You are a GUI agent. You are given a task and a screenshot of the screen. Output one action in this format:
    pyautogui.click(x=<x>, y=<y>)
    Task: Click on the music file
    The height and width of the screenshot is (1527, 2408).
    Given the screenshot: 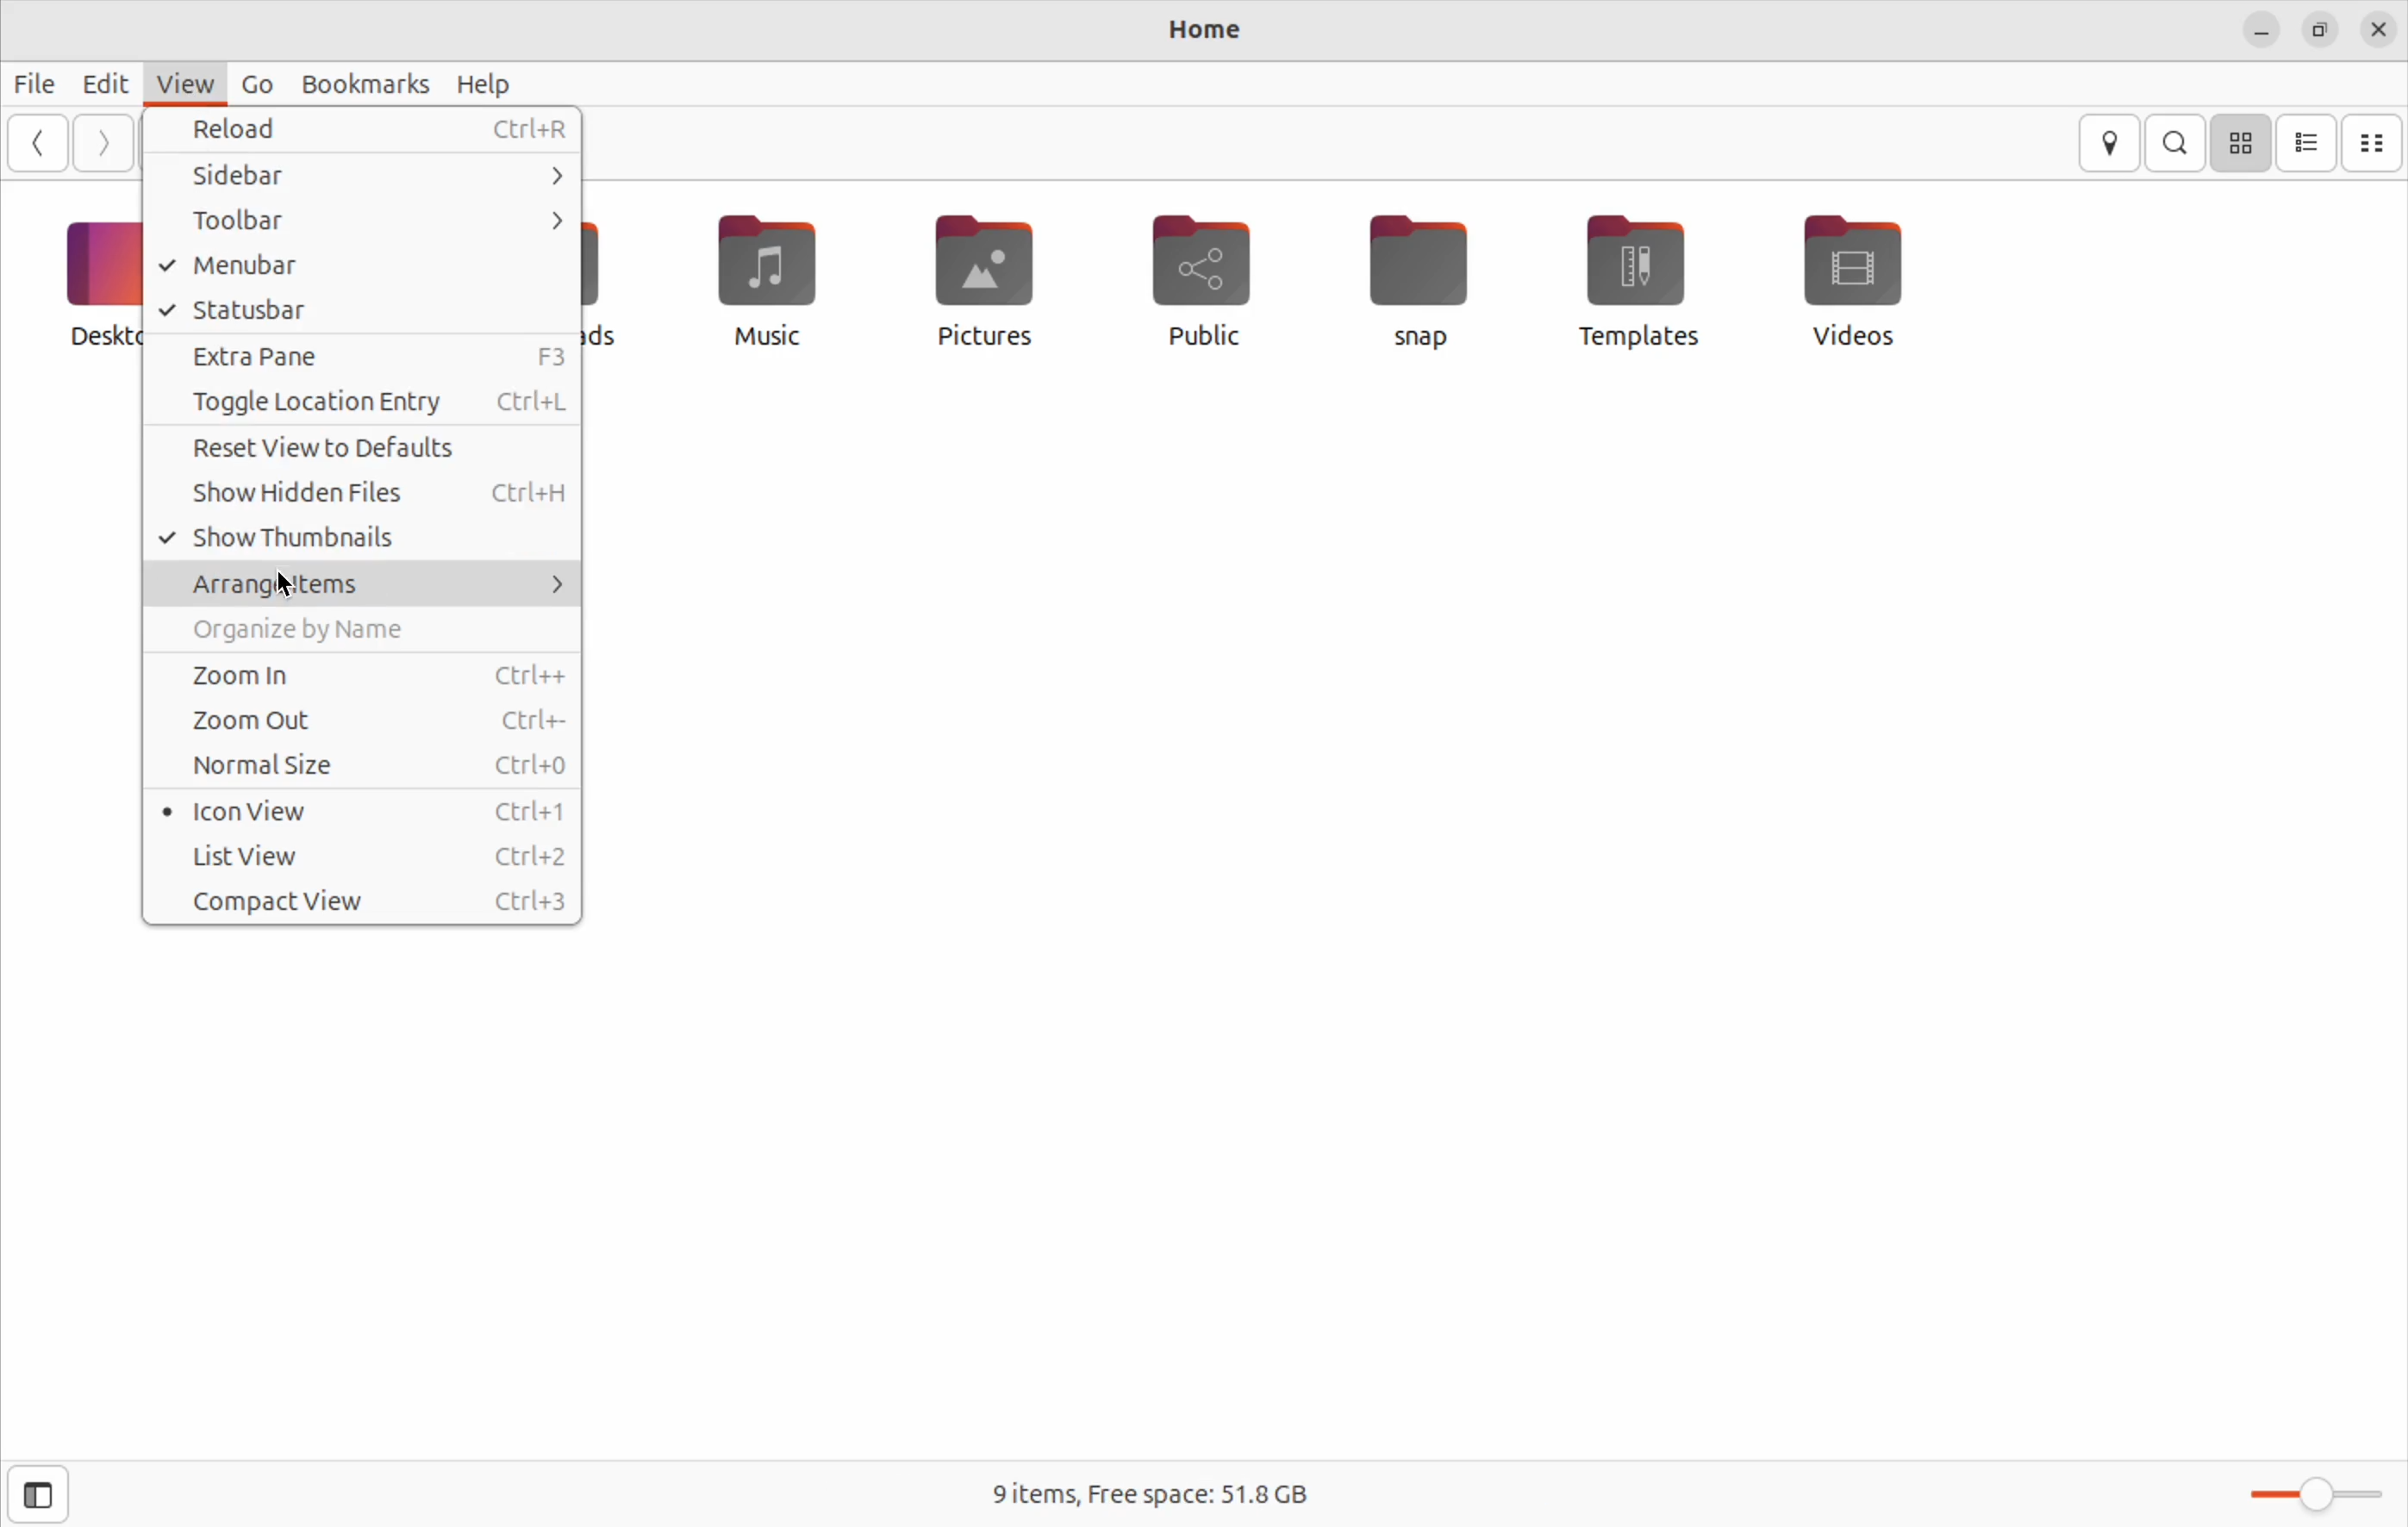 What is the action you would take?
    pyautogui.click(x=758, y=279)
    